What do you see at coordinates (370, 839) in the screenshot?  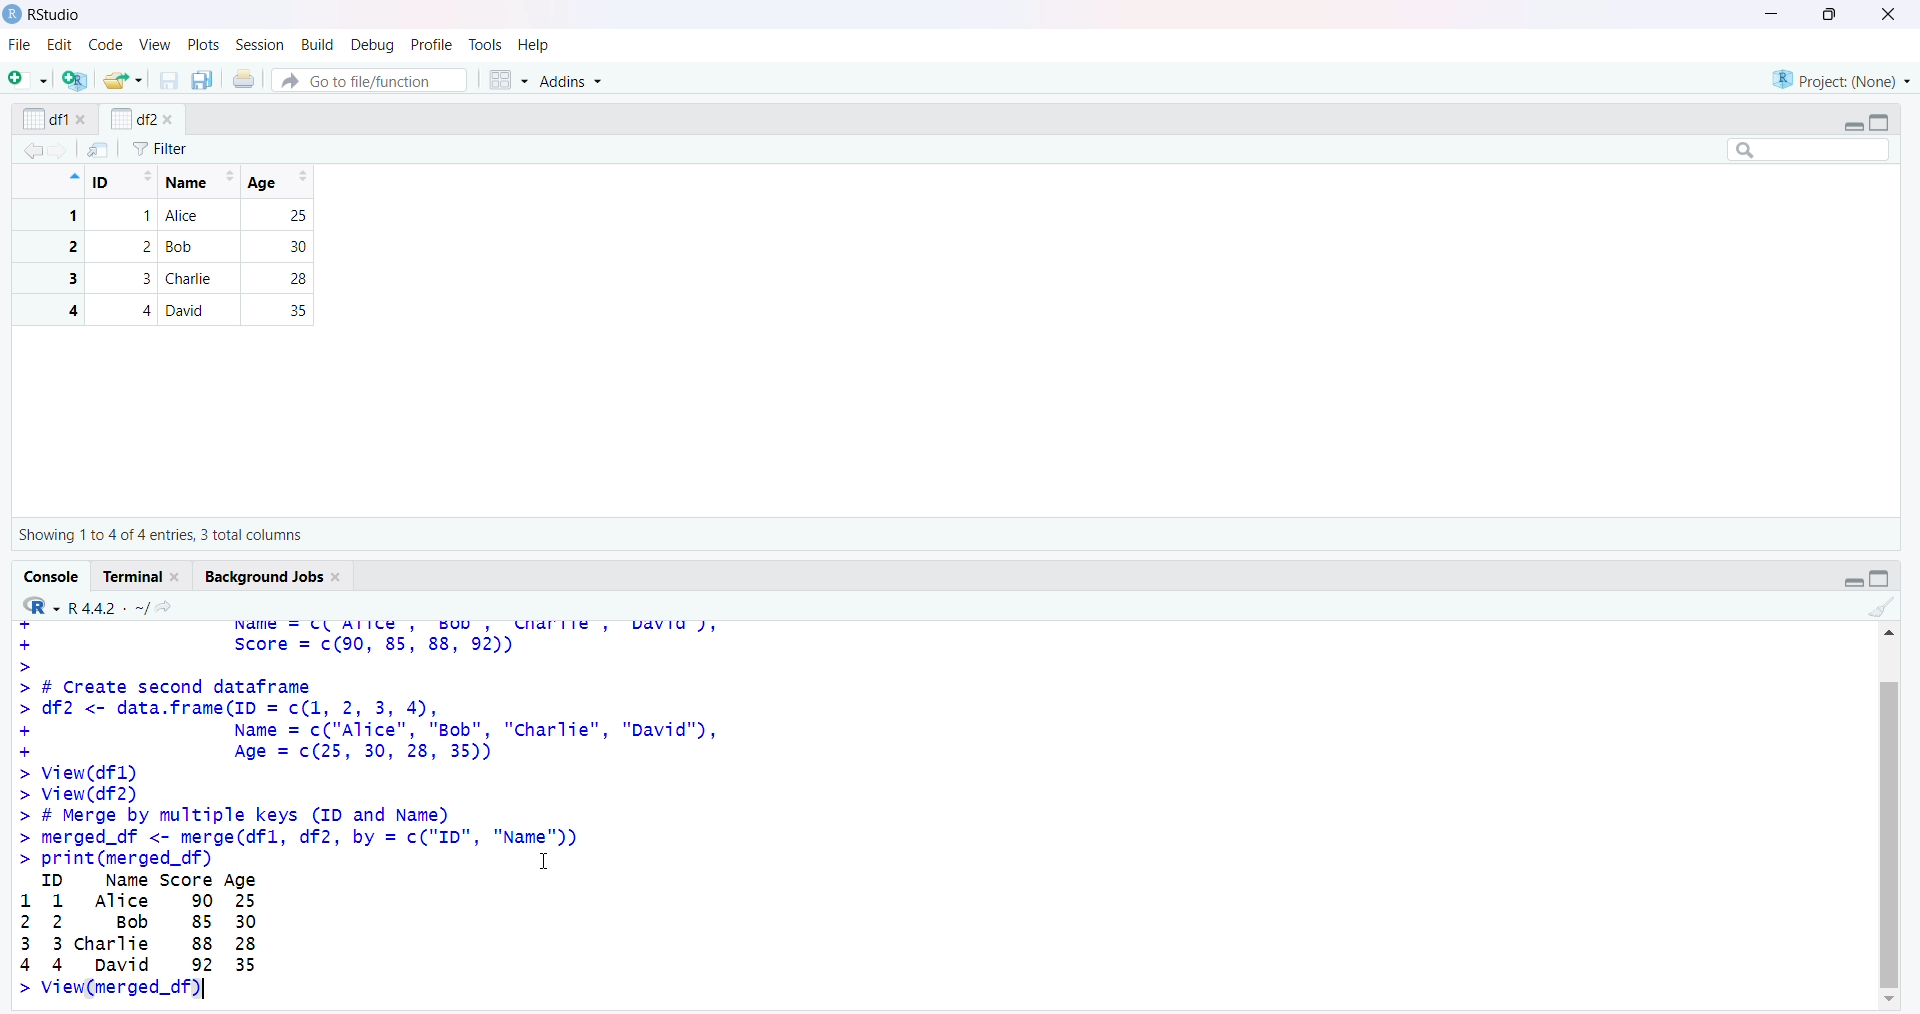 I see `> # Create second dataframe> df2 <- data.frame(ID = c(1, 2, 3, 4),+ Name = c("Alice", "Bob", "Charlie", "David"),+ Age = c(25, 30, 28, 35))> View(dfl)> View(df2)> # Merge by multiple keys (ID and Name)> merged_df <- merge(dfl, df2, by = c("ID", "Name"))> print(merged_df) 1ID Name Score Age1 1 Alice 90 252 2 Bob 85 303 3 charlie 88 284 4 David 92 35> View(merged_df)` at bounding box center [370, 839].